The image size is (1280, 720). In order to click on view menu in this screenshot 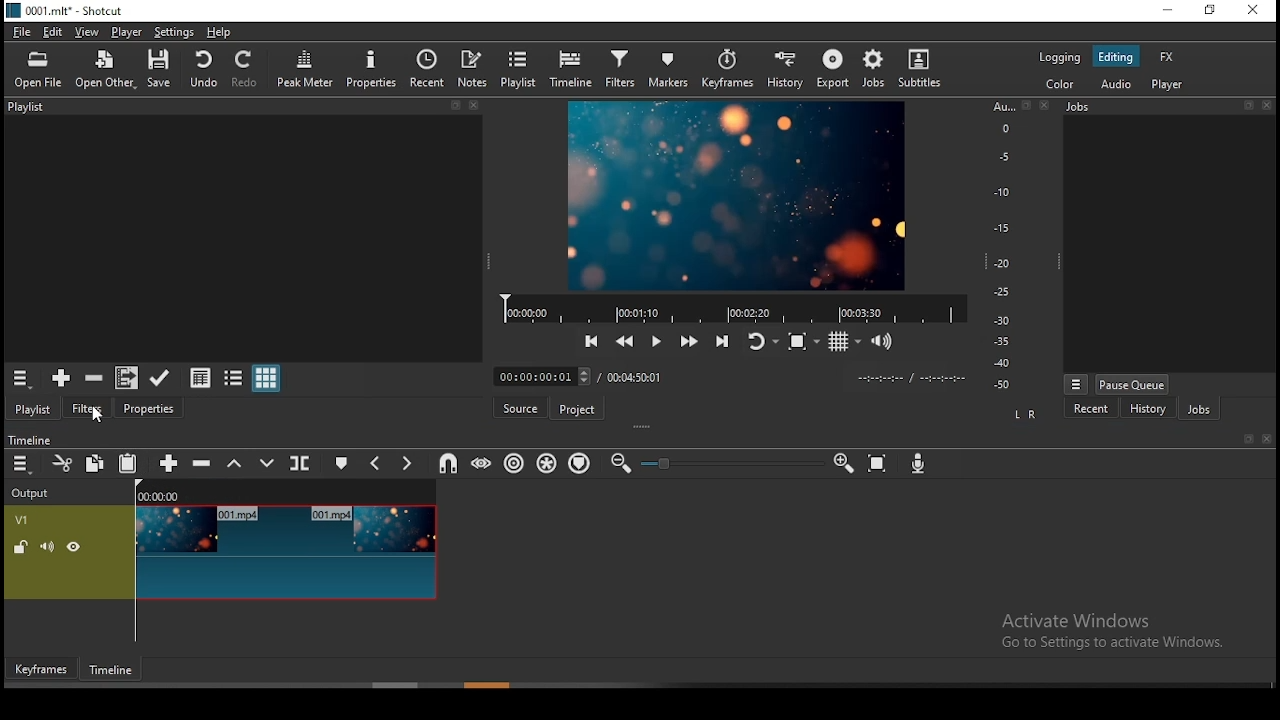, I will do `click(1076, 383)`.